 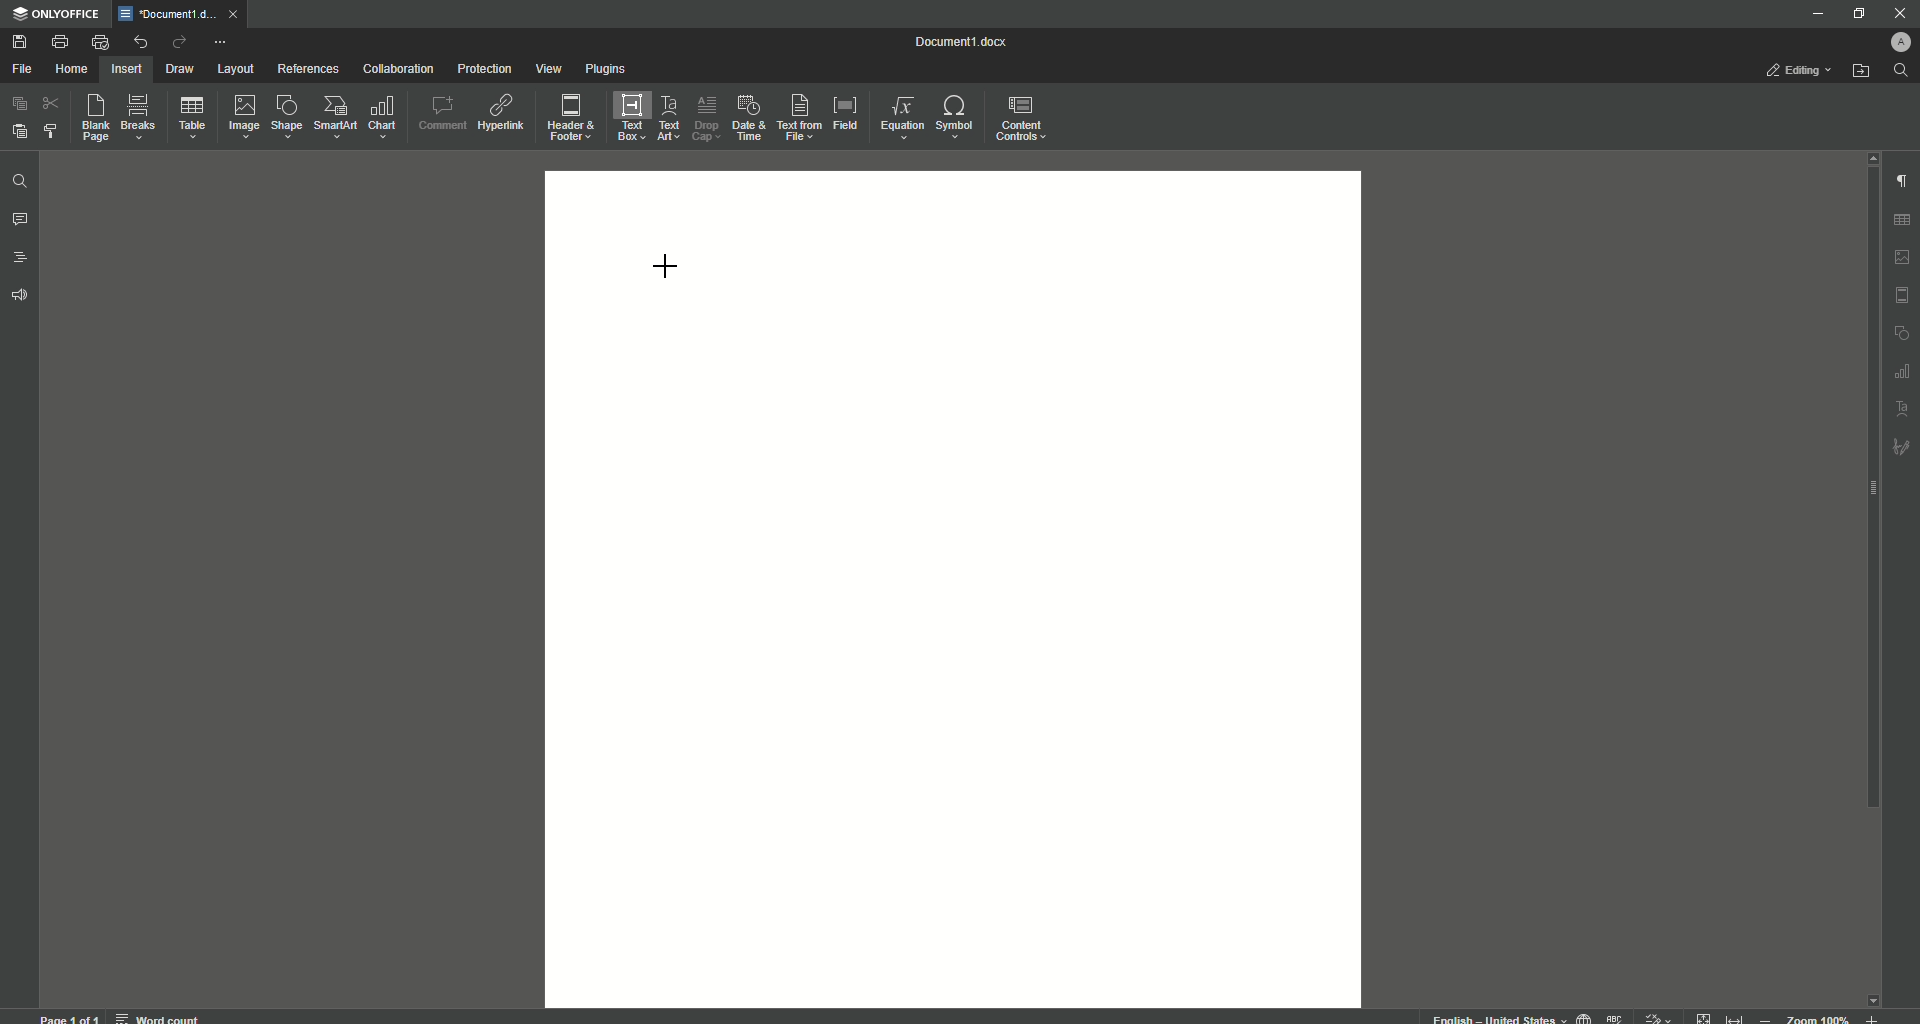 What do you see at coordinates (219, 44) in the screenshot?
I see `More Actions` at bounding box center [219, 44].